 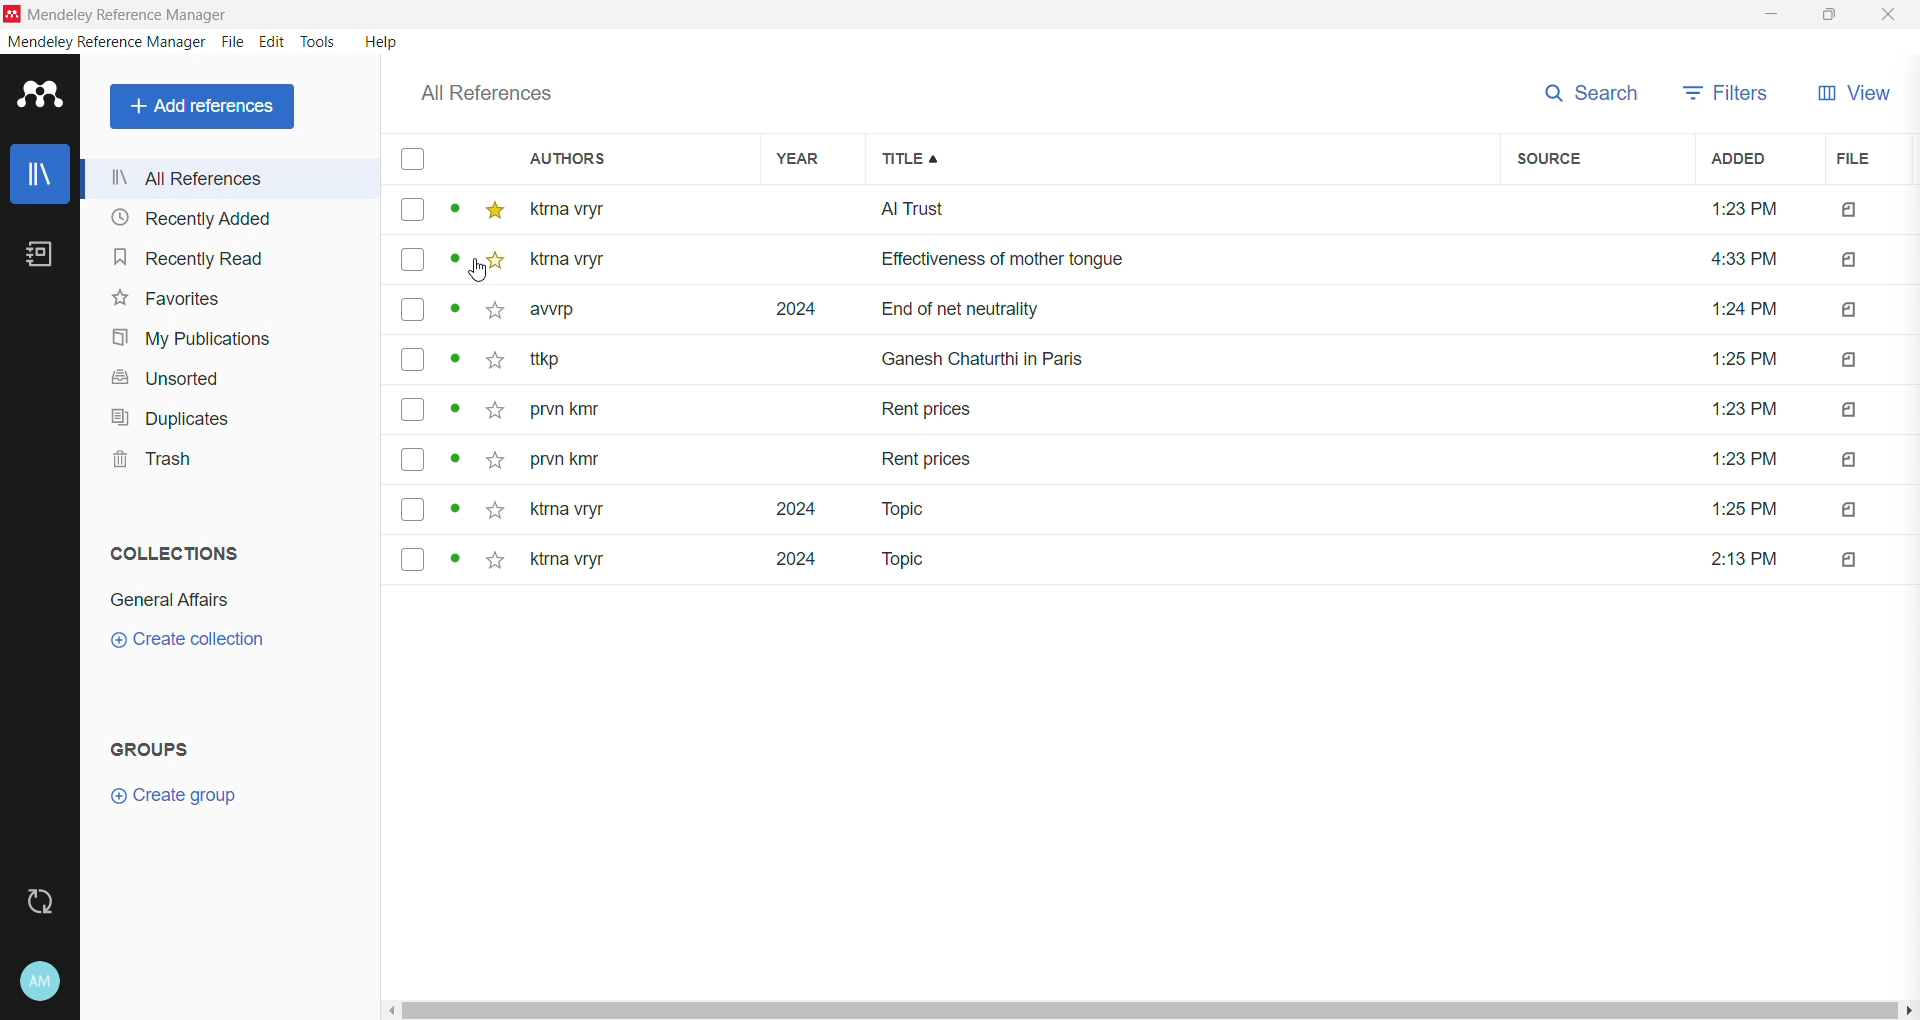 What do you see at coordinates (1848, 259) in the screenshot?
I see `icon` at bounding box center [1848, 259].